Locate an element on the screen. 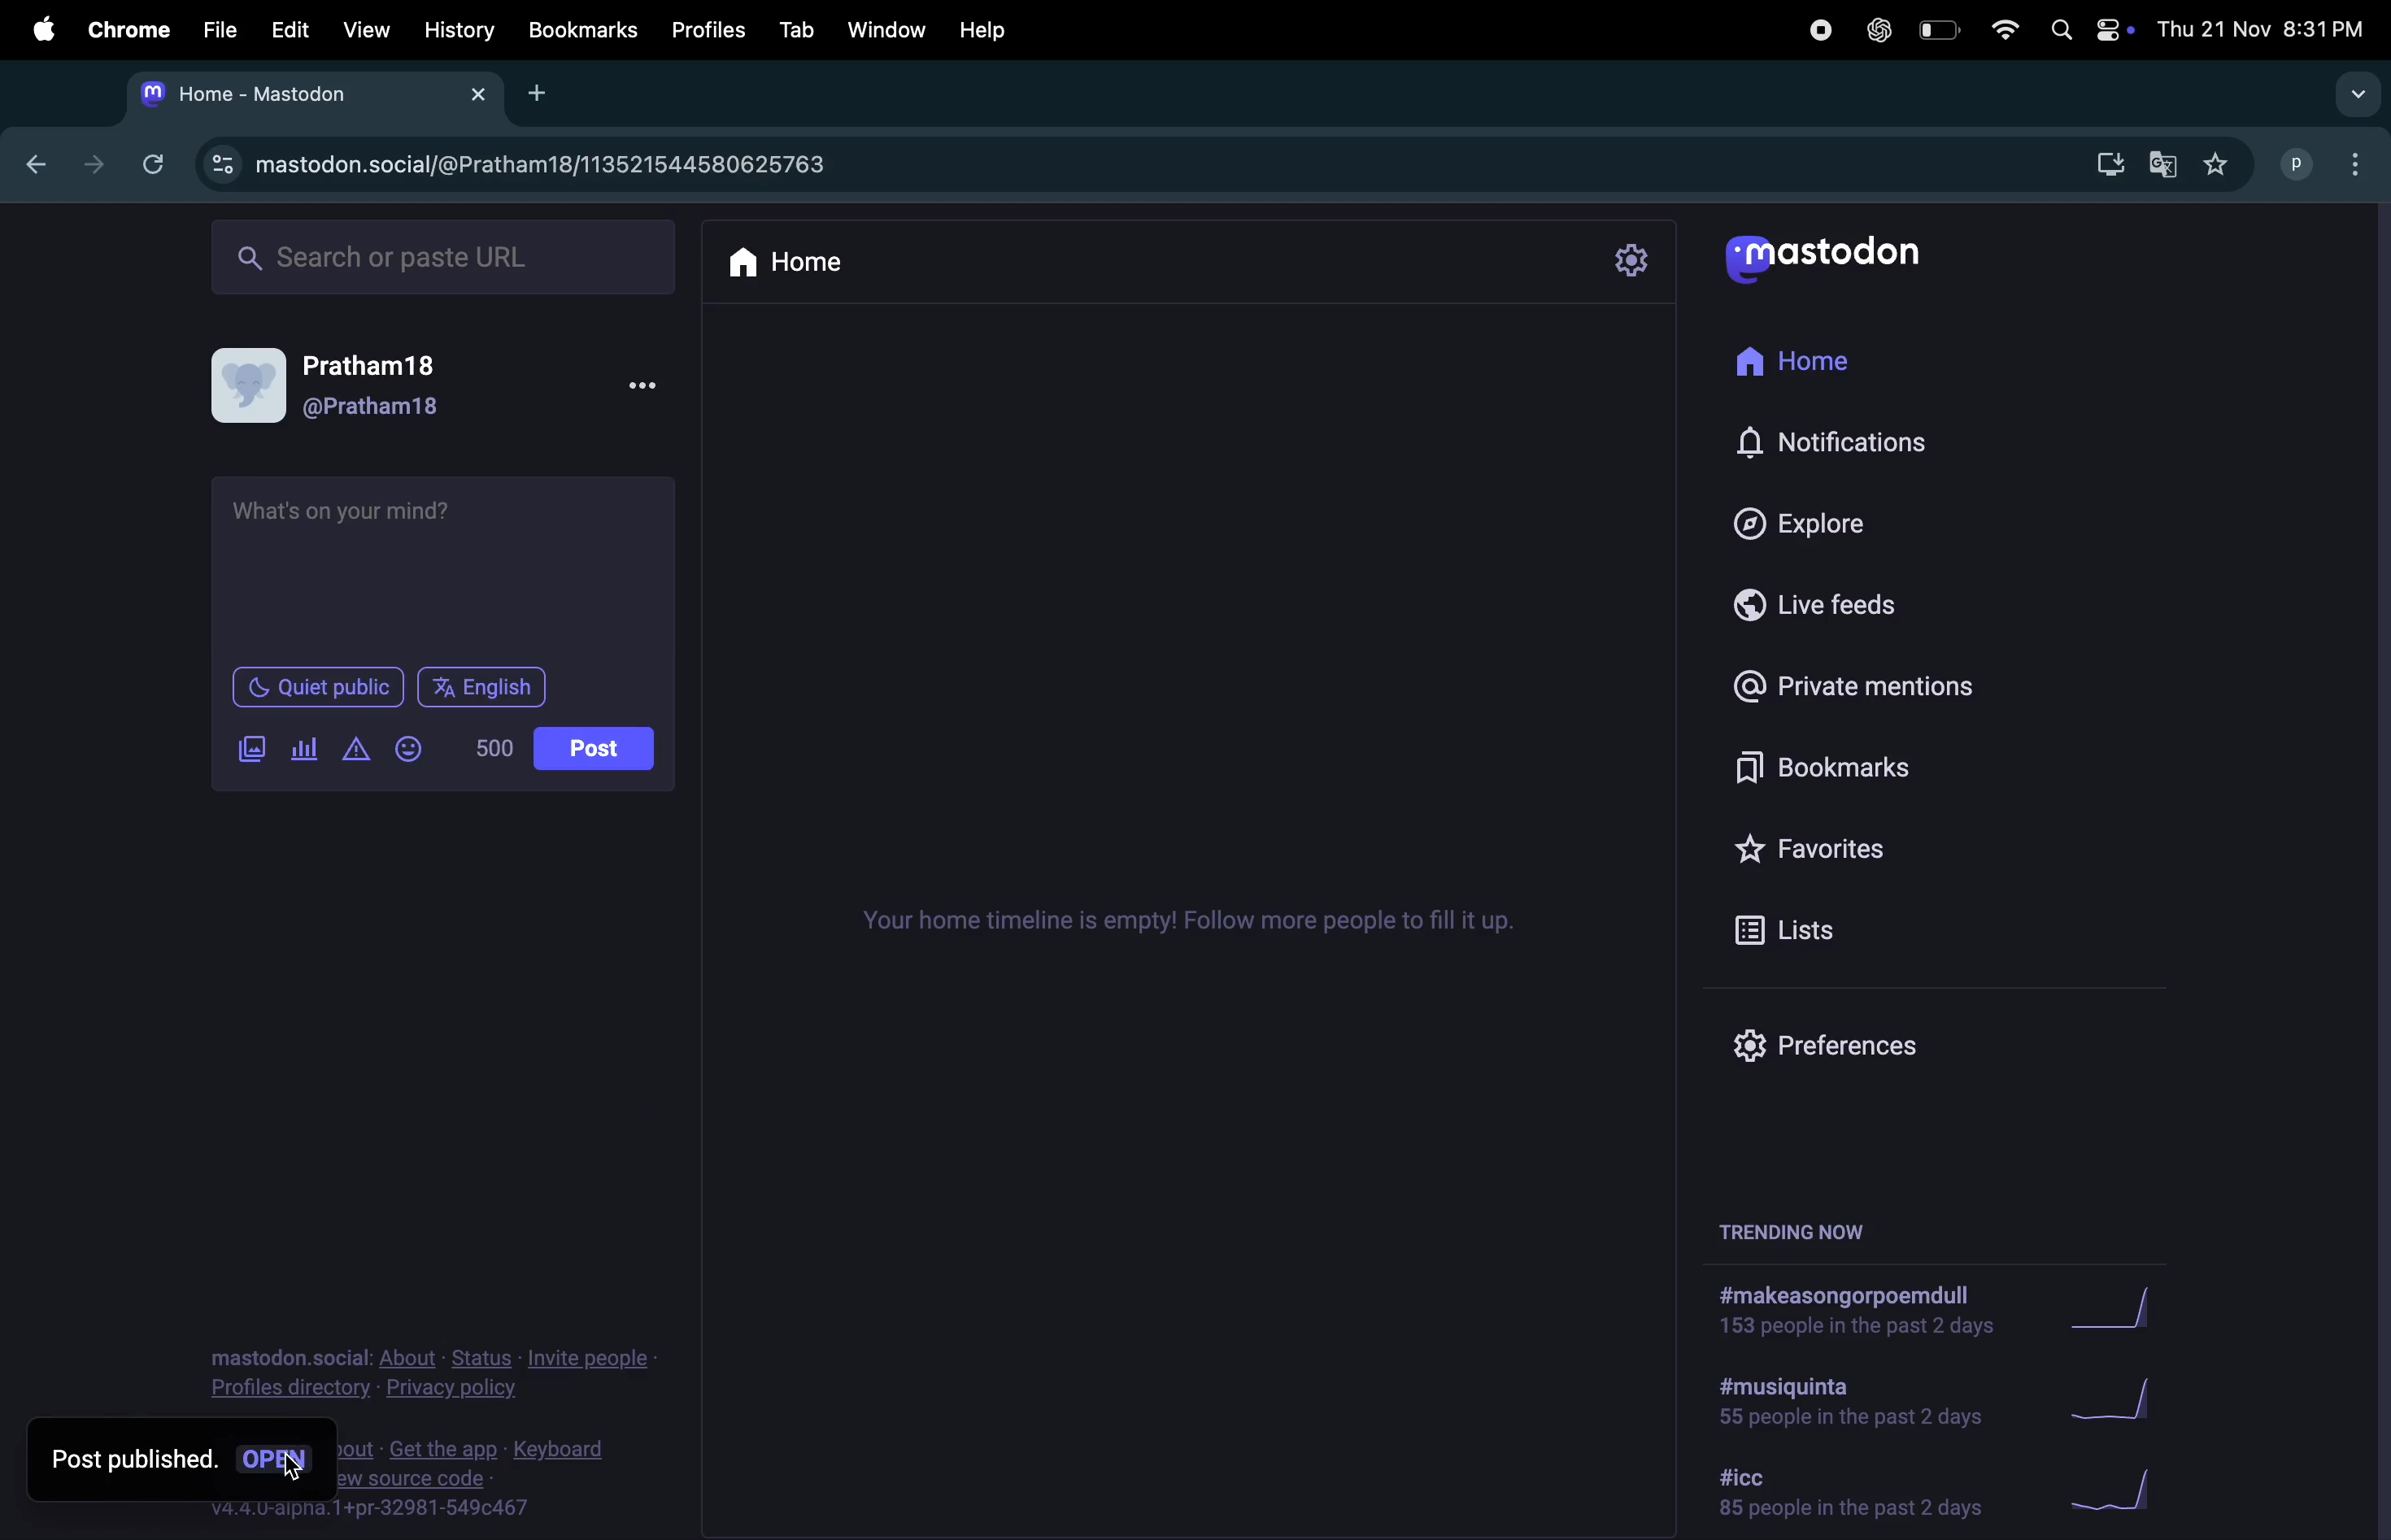  open is located at coordinates (278, 1457).